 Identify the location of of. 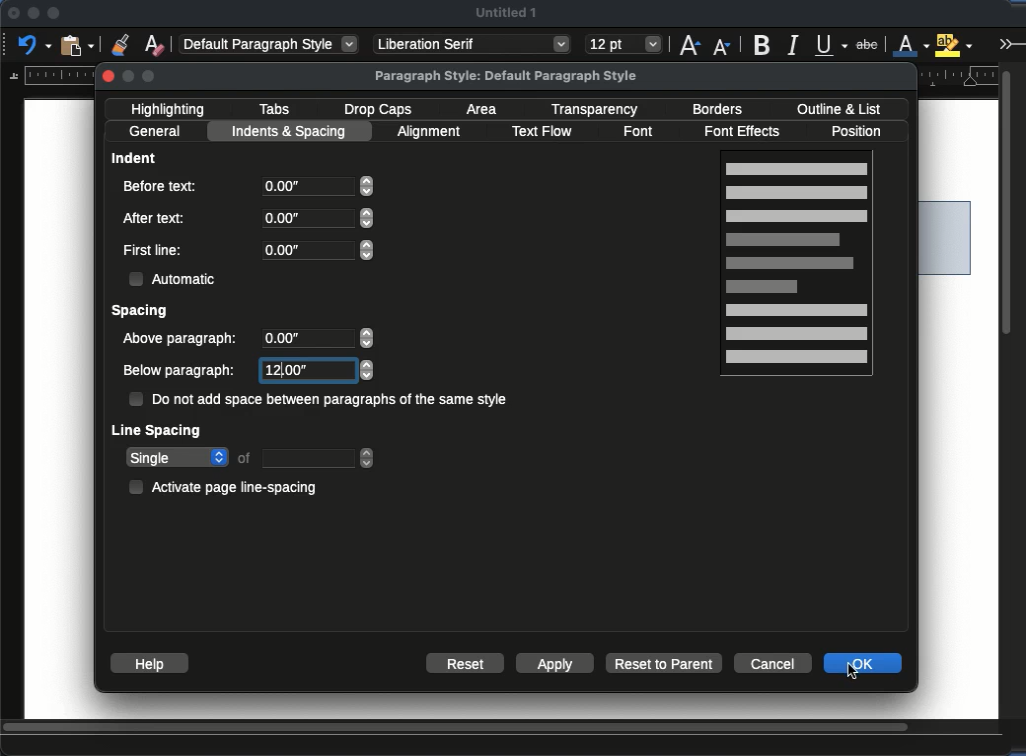
(246, 457).